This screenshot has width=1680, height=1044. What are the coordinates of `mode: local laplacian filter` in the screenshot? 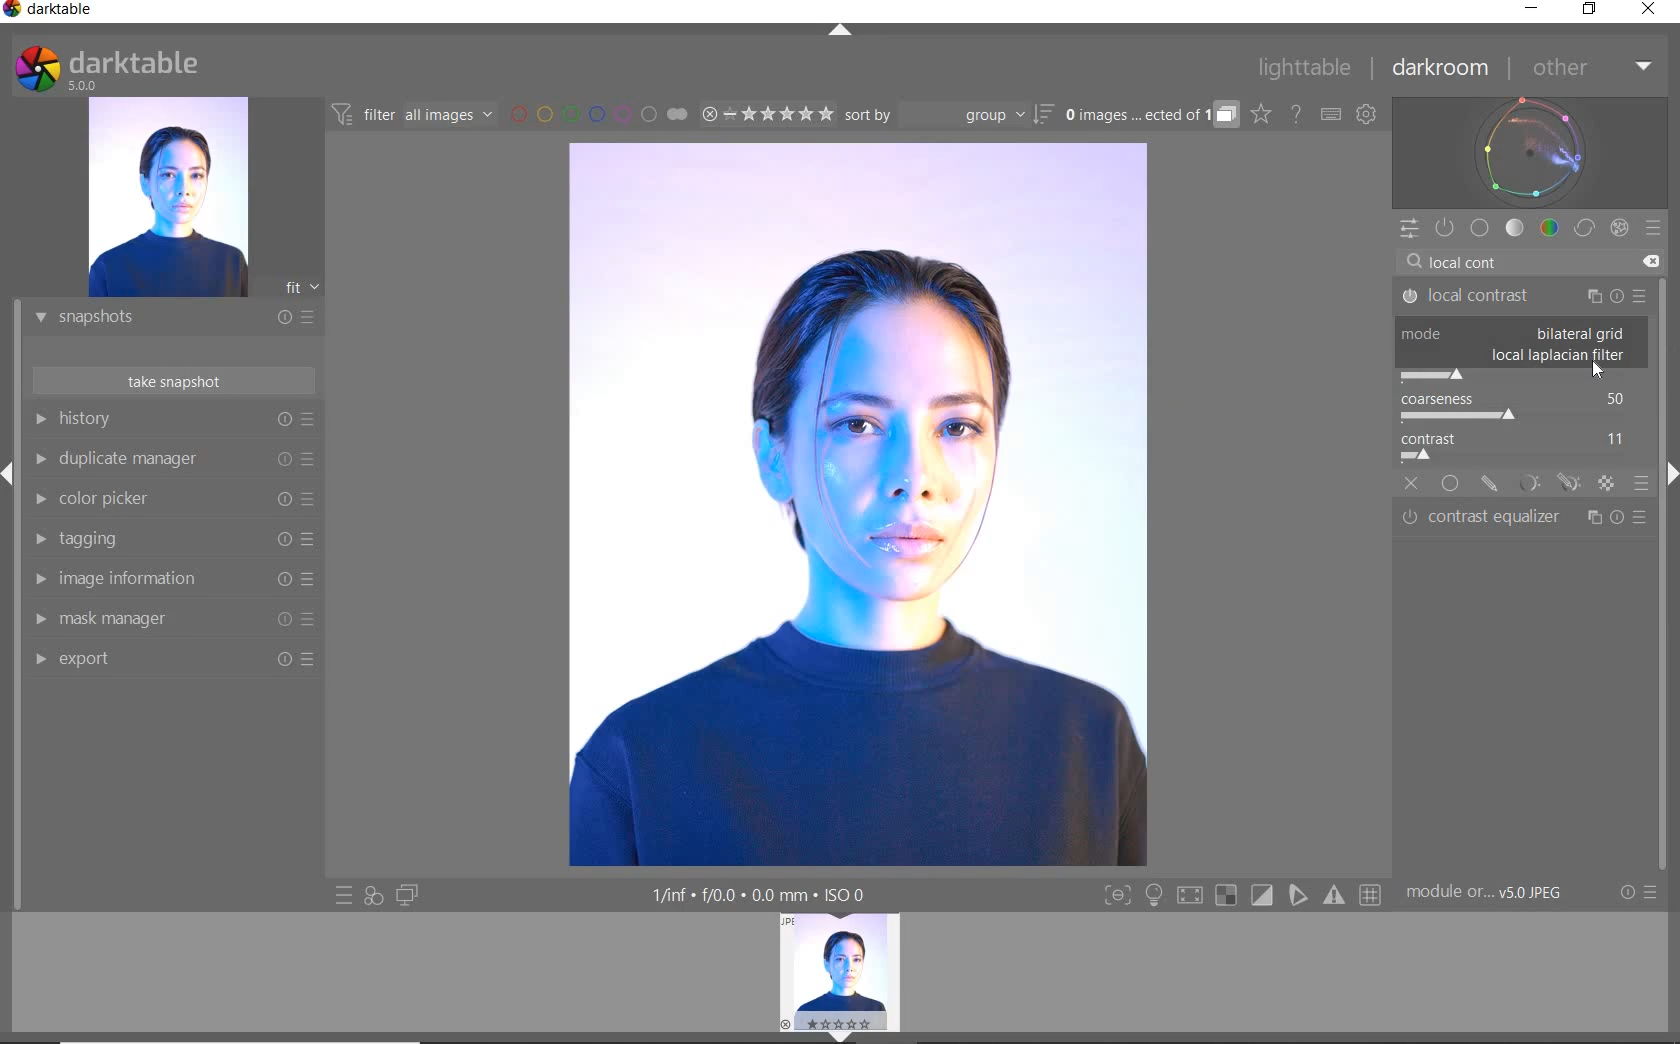 It's located at (1561, 356).